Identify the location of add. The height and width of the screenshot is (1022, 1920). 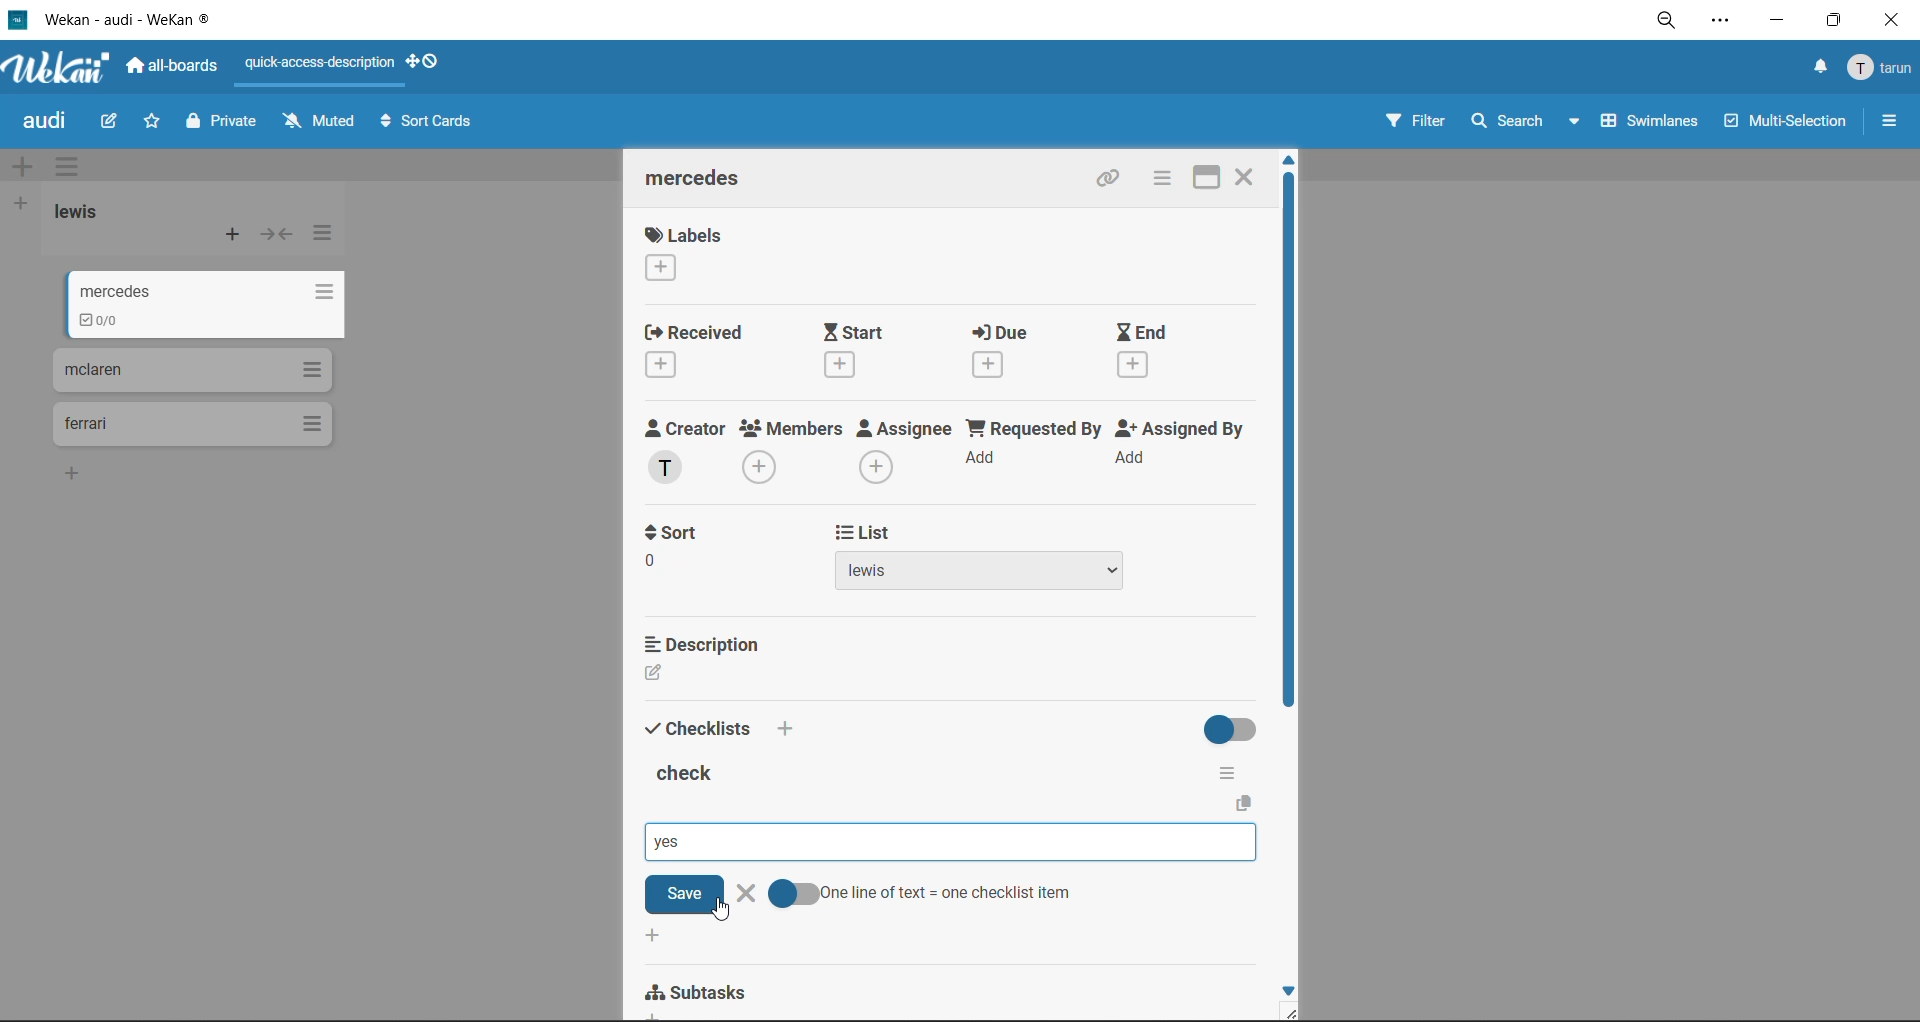
(657, 940).